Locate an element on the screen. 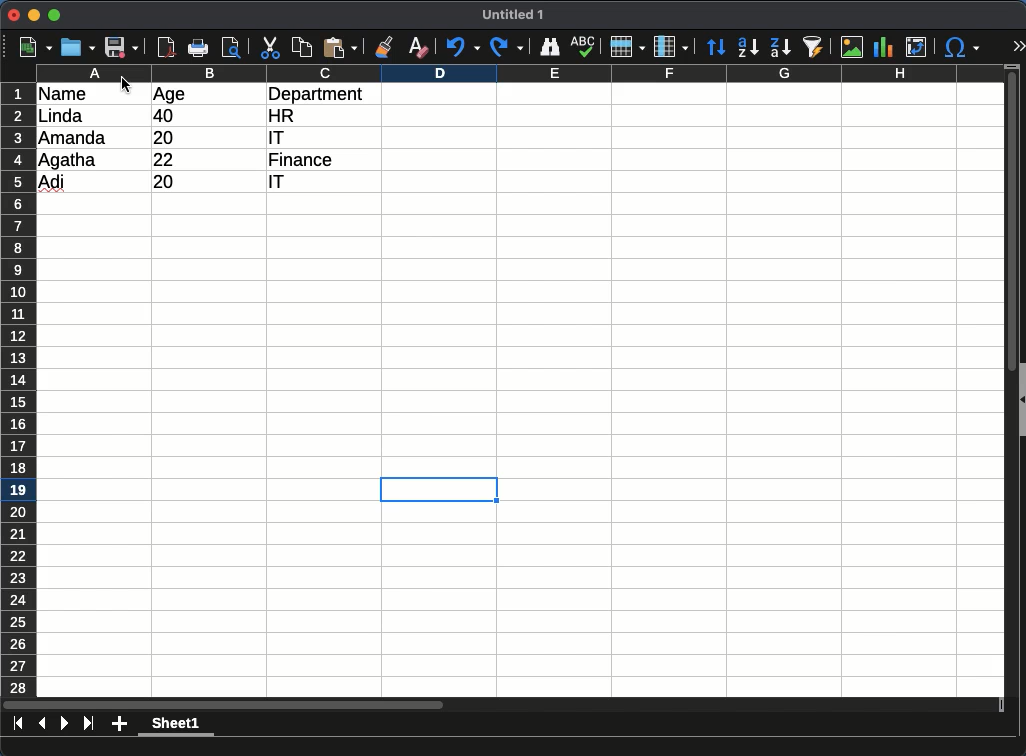  collapse is located at coordinates (1020, 398).